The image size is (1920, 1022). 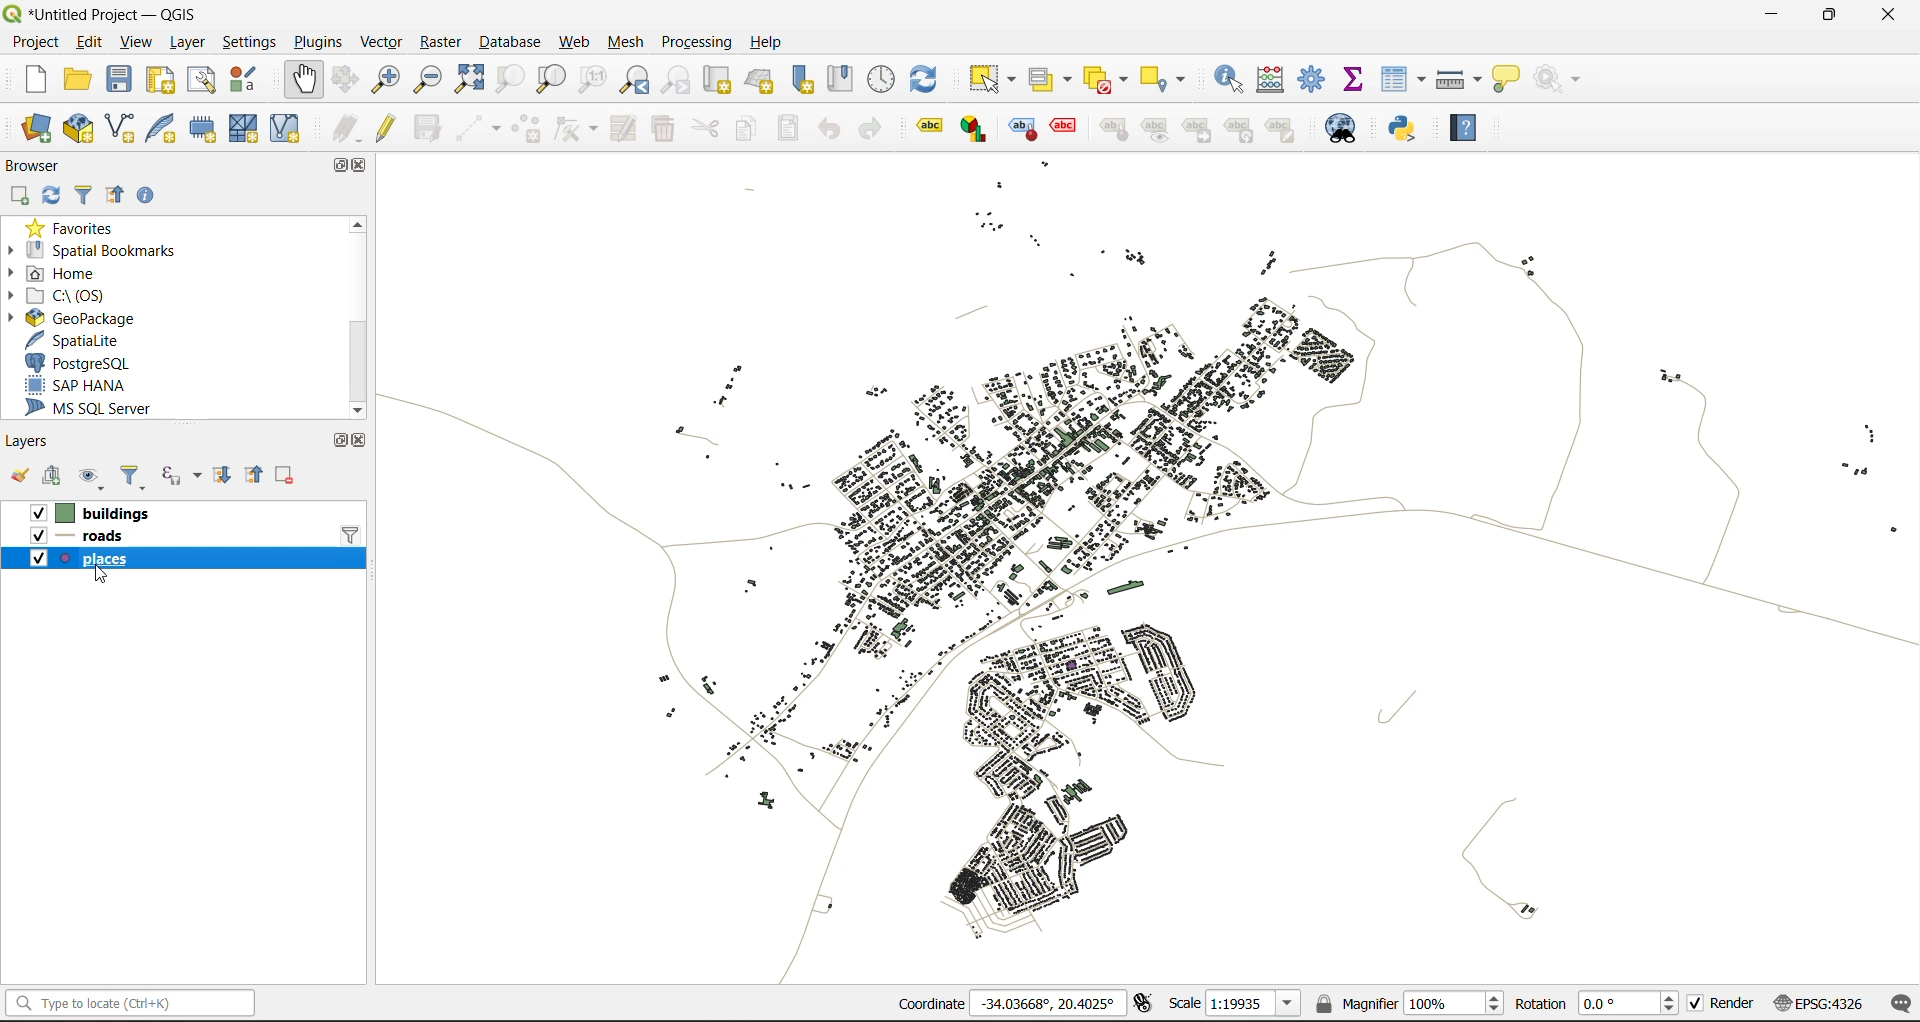 What do you see at coordinates (121, 126) in the screenshot?
I see `new shapefile` at bounding box center [121, 126].